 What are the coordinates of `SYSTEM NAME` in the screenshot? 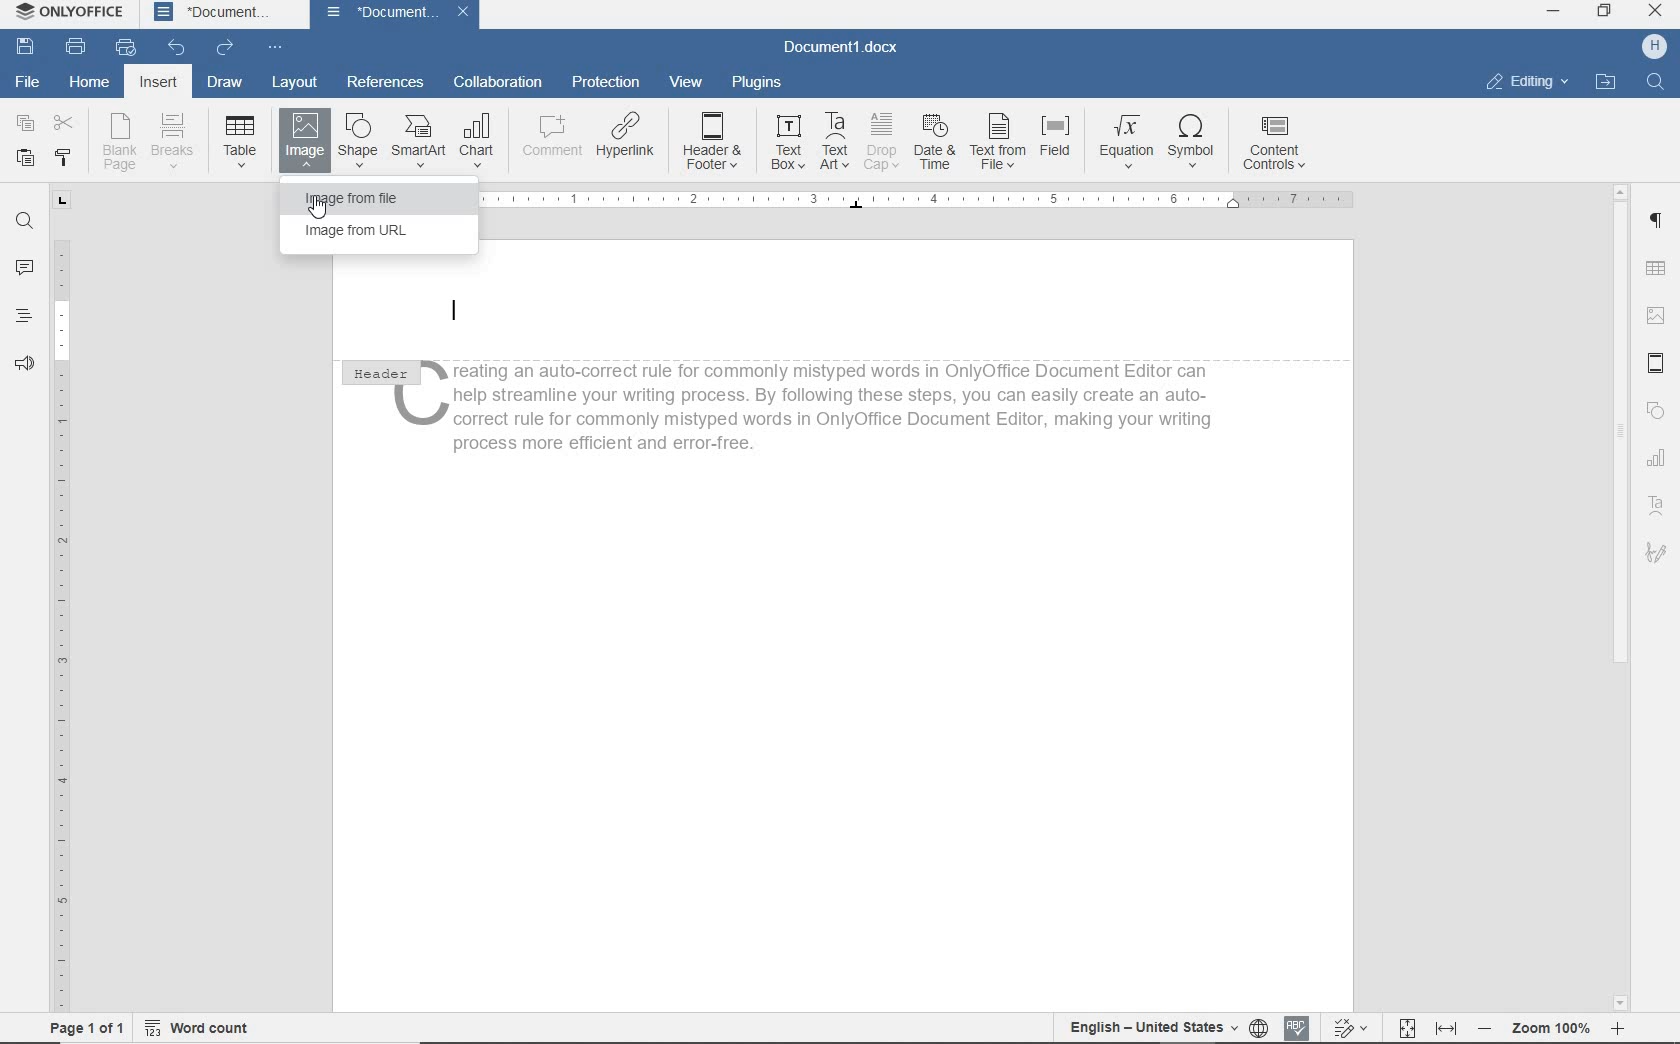 It's located at (65, 11).